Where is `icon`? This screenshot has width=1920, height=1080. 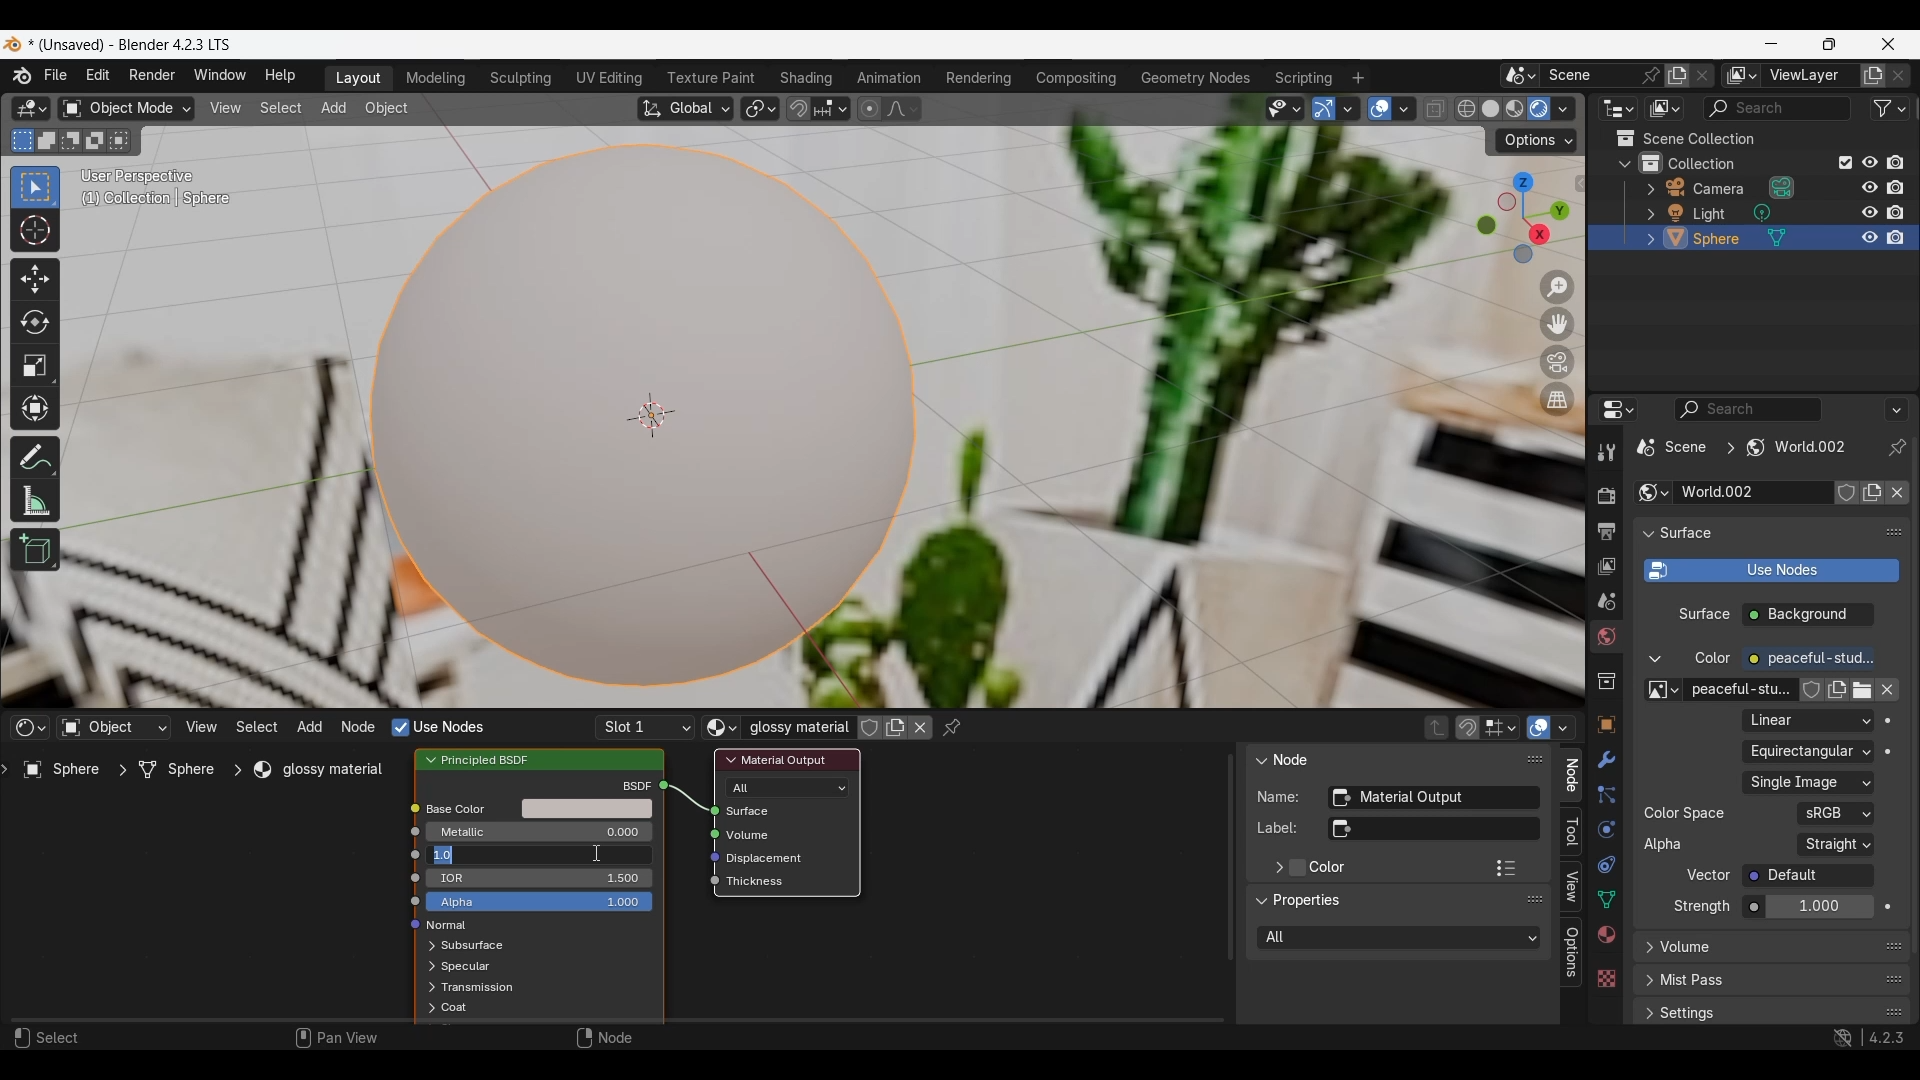 icon is located at coordinates (410, 853).